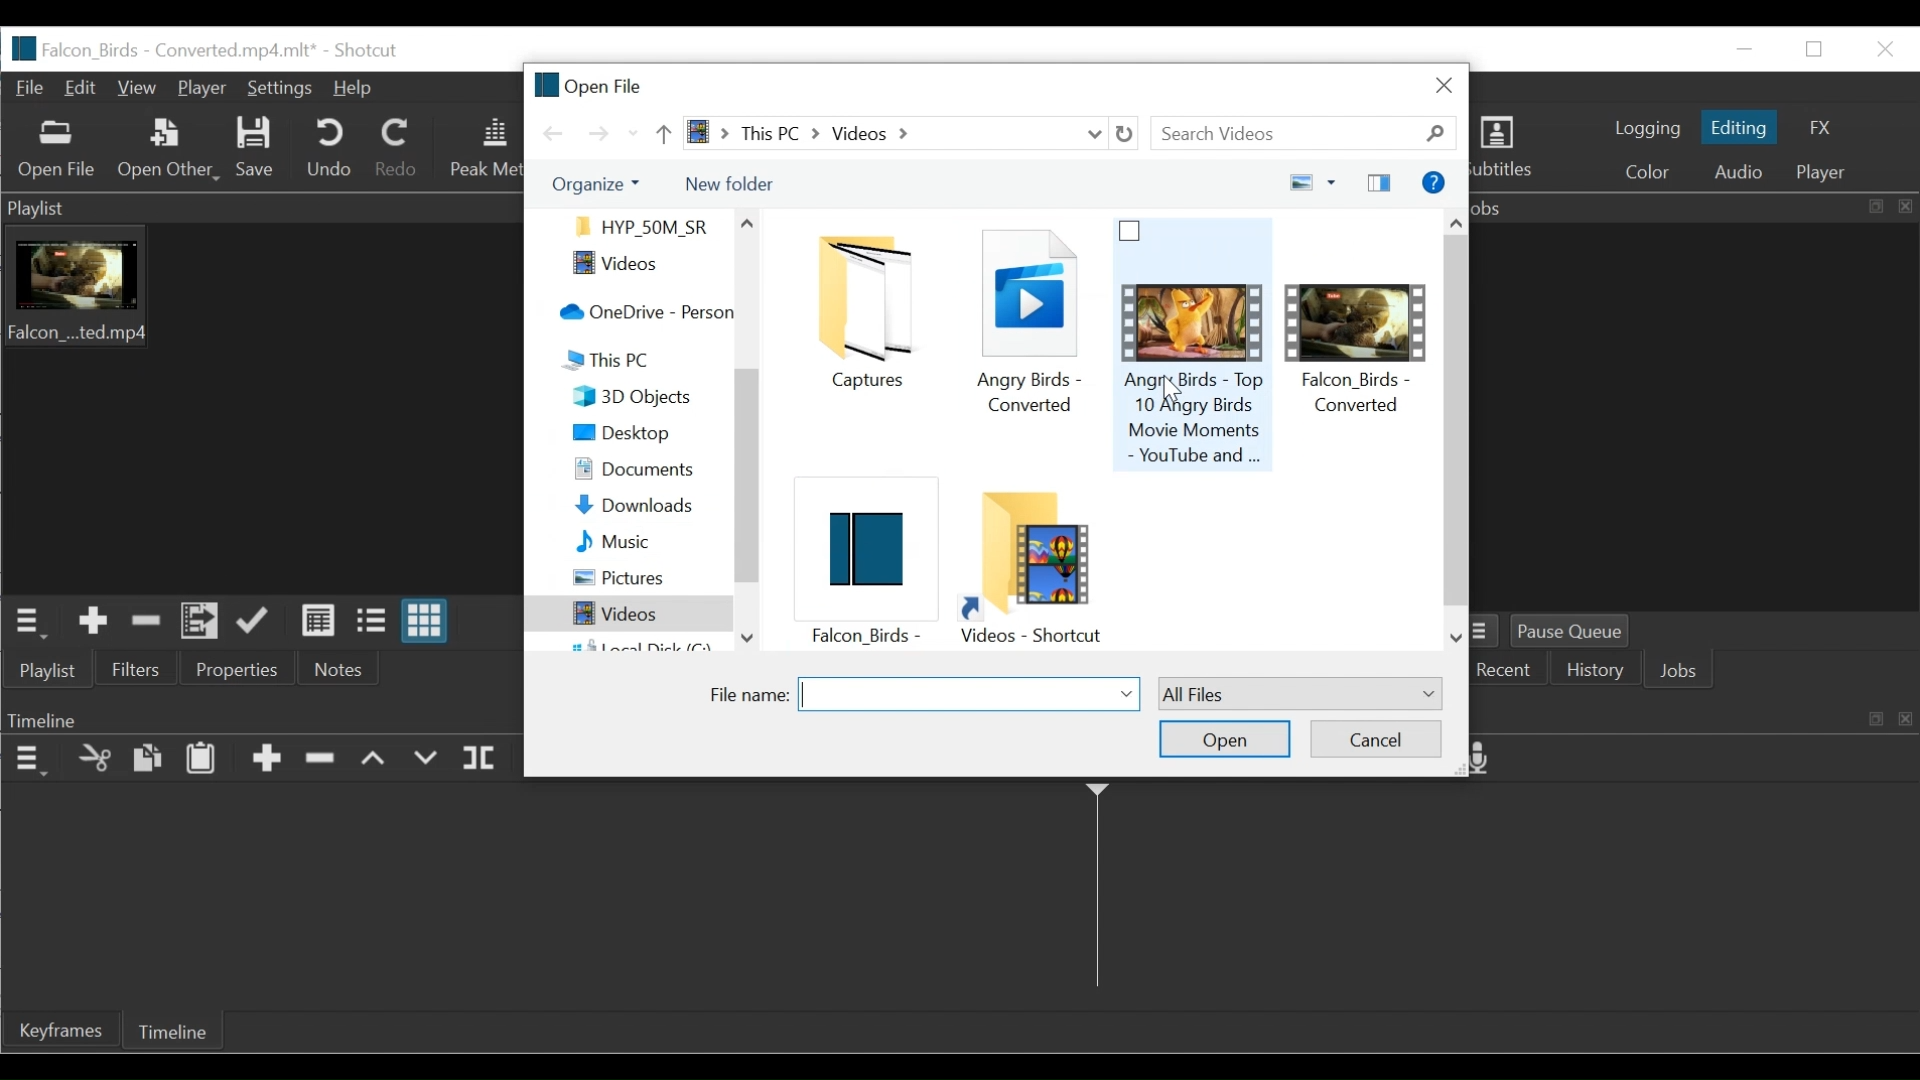  I want to click on OneDrive, so click(641, 313).